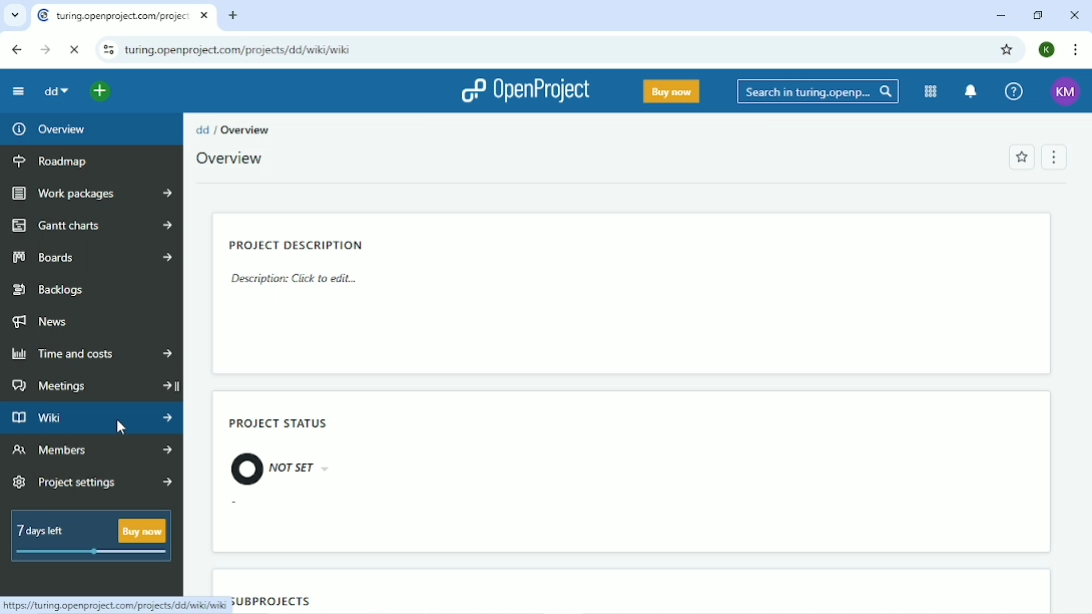 Image resolution: width=1092 pixels, height=614 pixels. I want to click on Account, so click(1065, 91).